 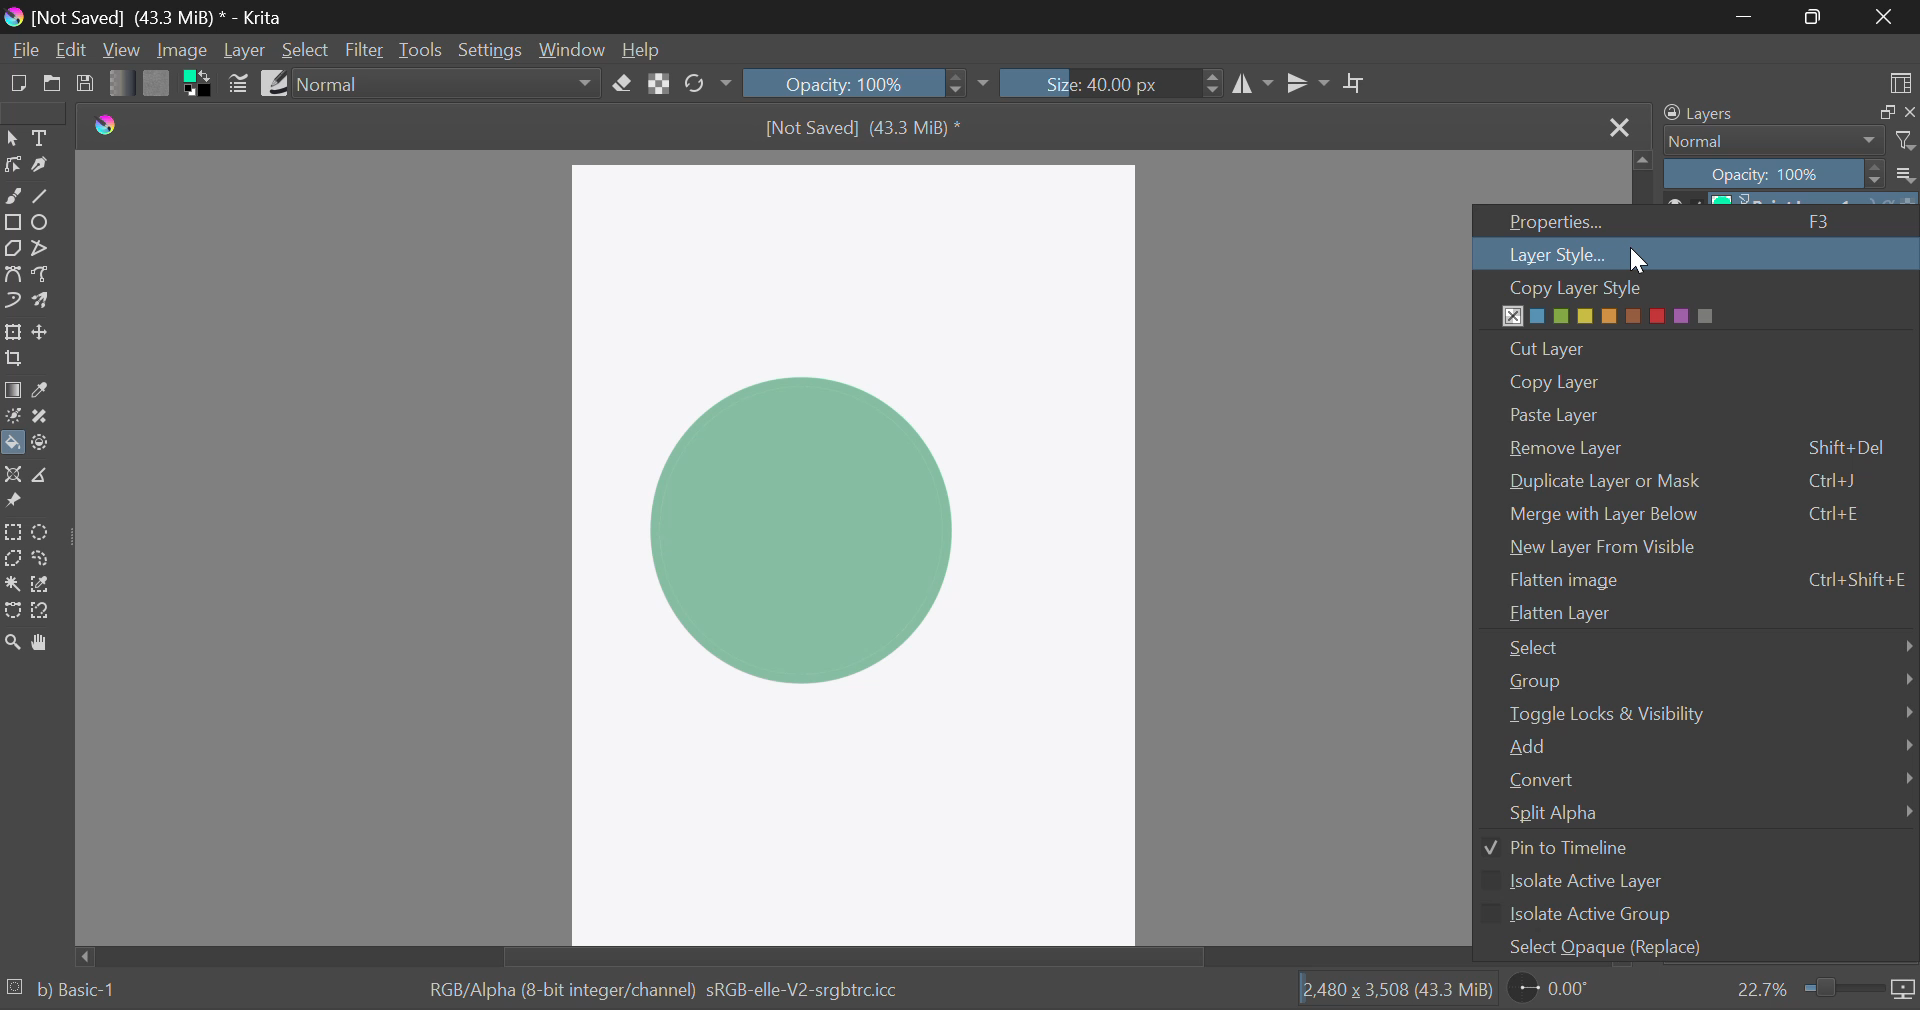 I want to click on Rectangular Selection, so click(x=12, y=532).